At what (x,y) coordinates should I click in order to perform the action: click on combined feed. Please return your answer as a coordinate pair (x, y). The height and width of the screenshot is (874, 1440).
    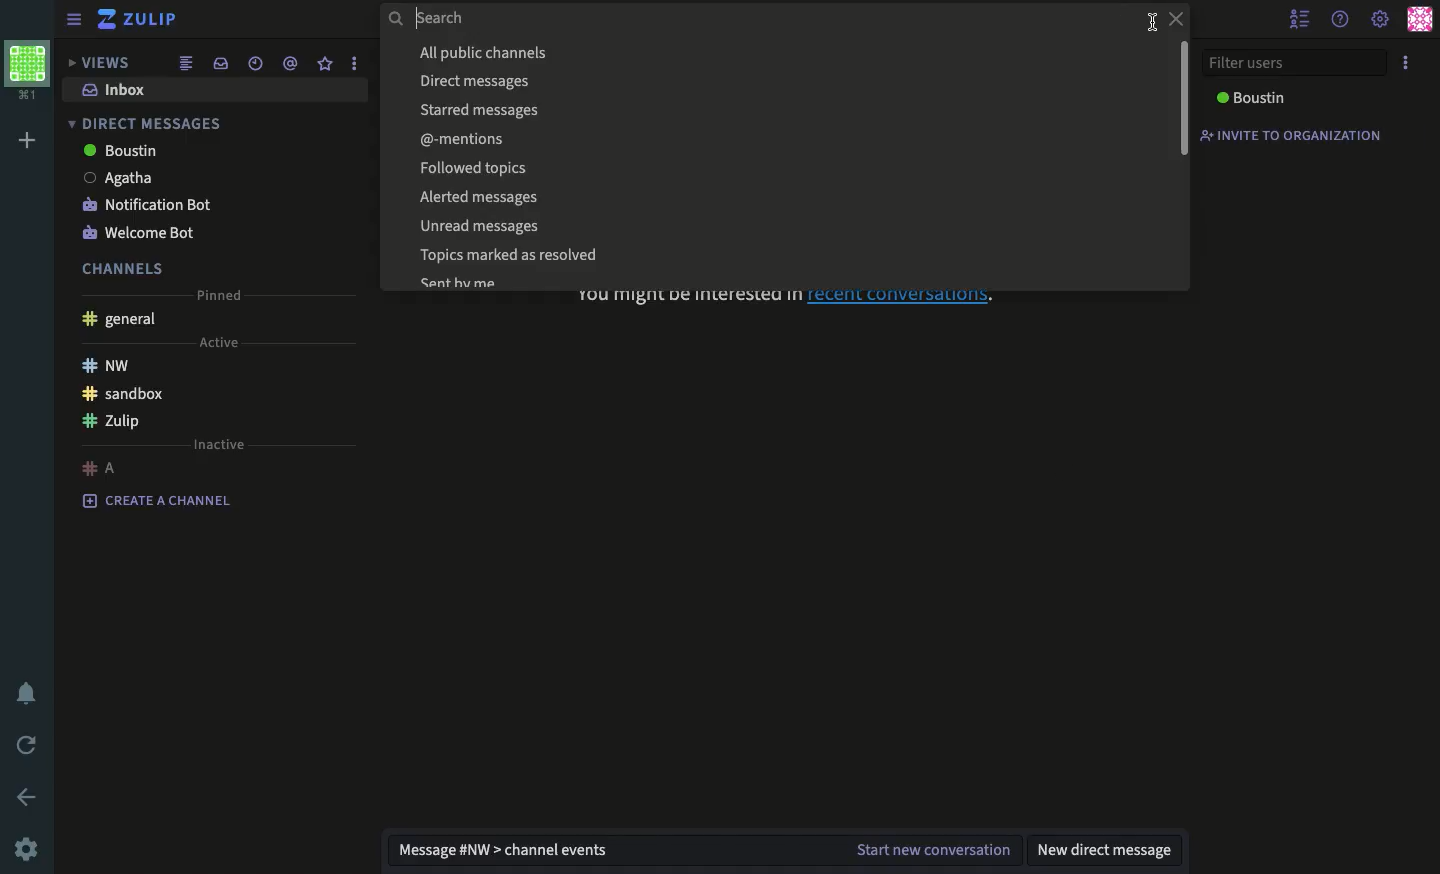
    Looking at the image, I should click on (184, 62).